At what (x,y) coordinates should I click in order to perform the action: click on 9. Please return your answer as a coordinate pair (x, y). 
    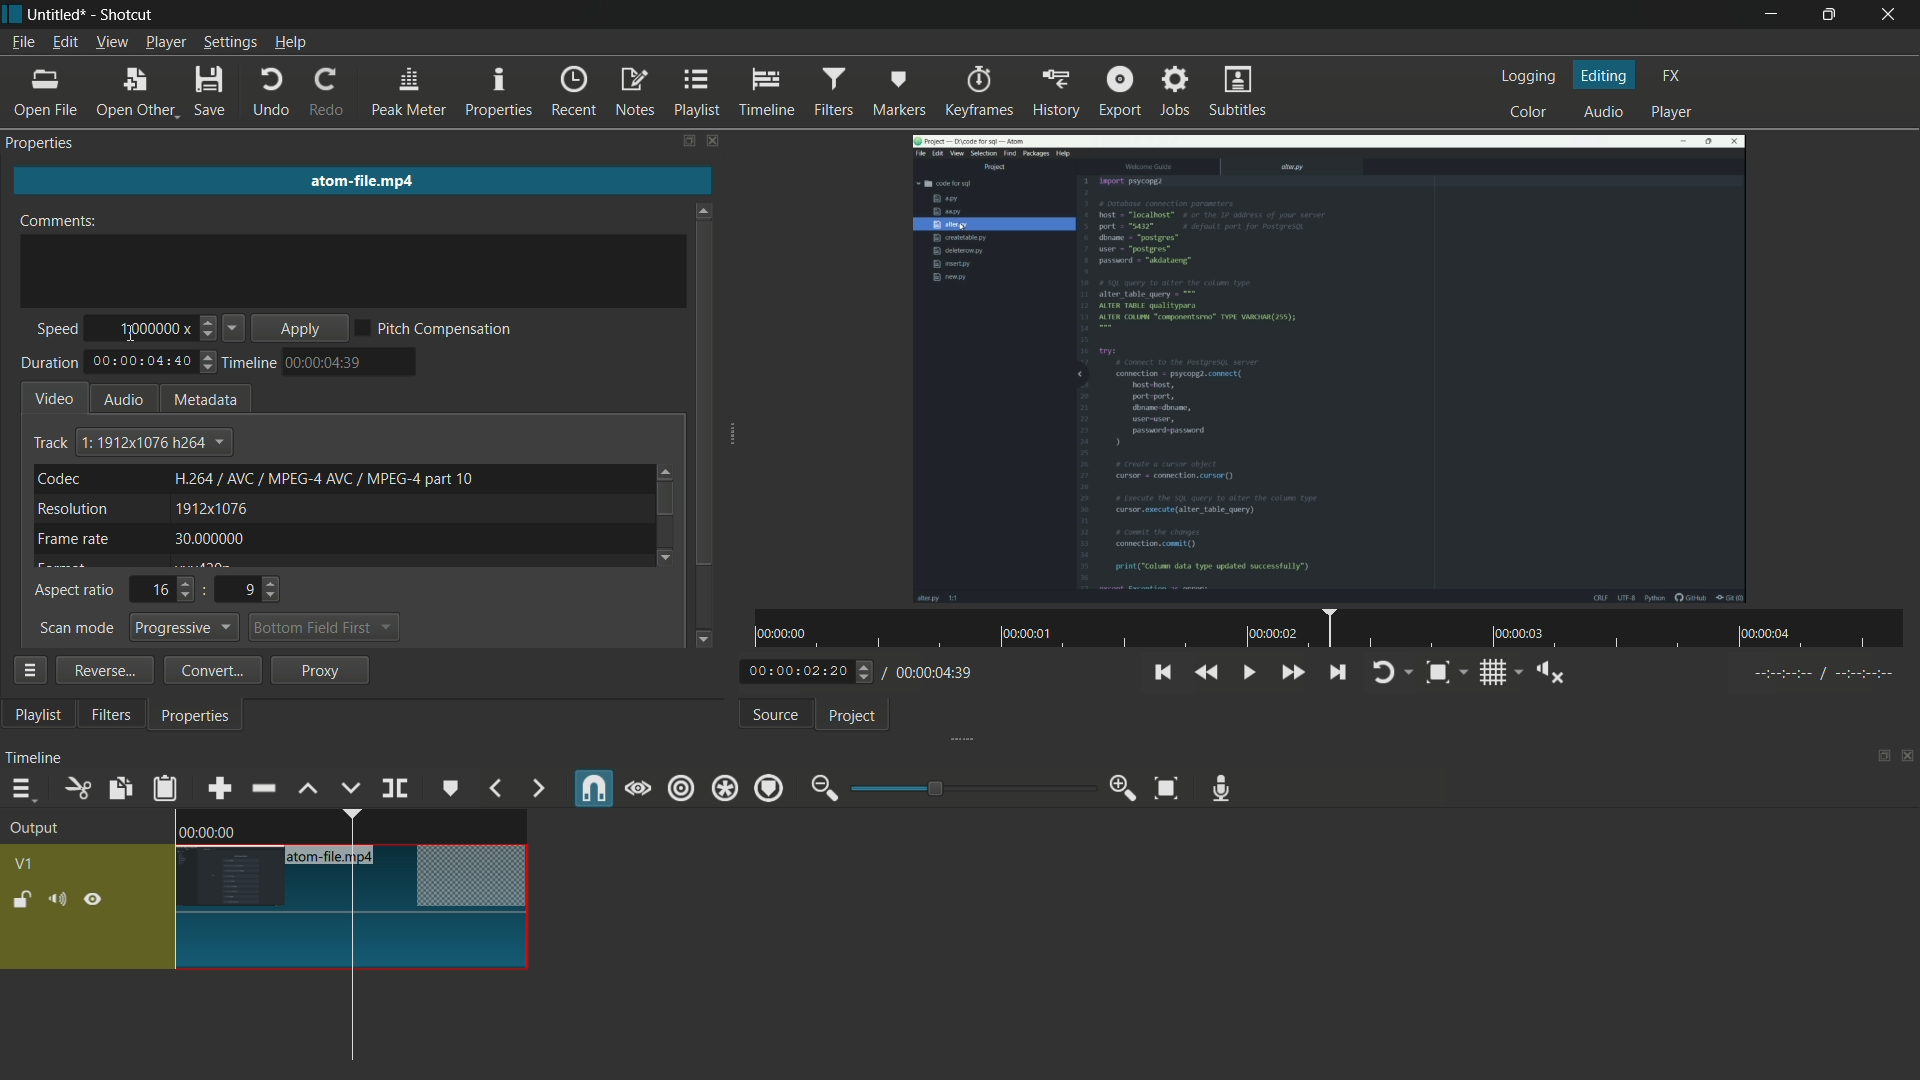
    Looking at the image, I should click on (246, 590).